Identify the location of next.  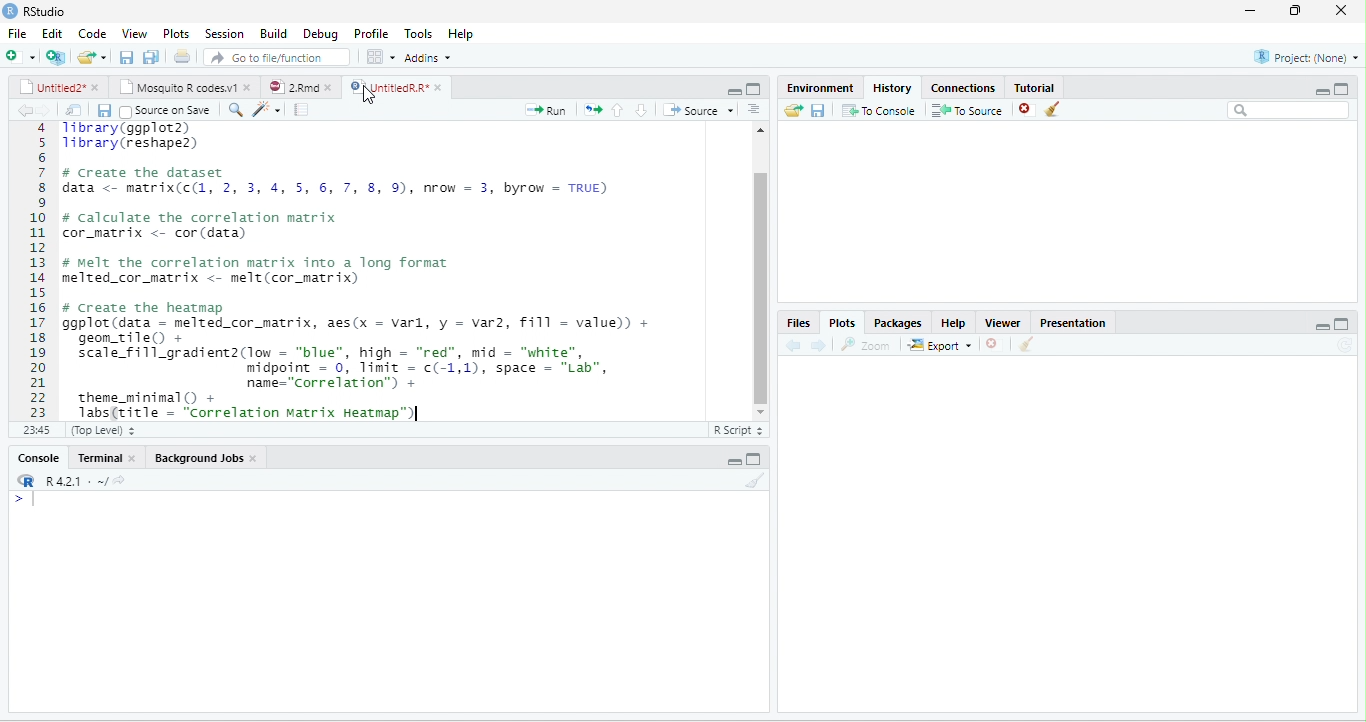
(824, 344).